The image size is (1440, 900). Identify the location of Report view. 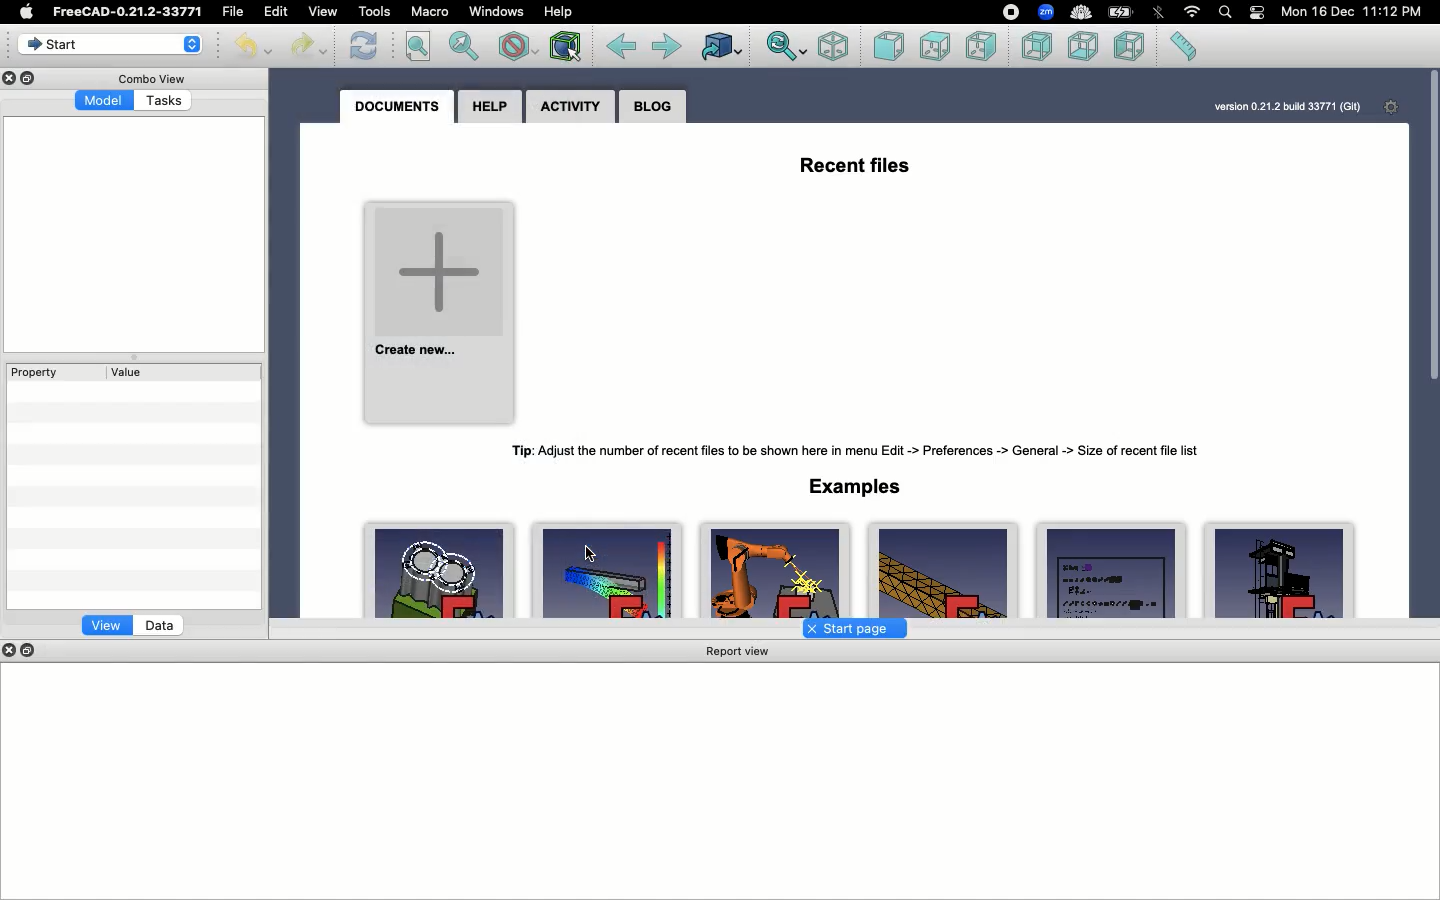
(732, 650).